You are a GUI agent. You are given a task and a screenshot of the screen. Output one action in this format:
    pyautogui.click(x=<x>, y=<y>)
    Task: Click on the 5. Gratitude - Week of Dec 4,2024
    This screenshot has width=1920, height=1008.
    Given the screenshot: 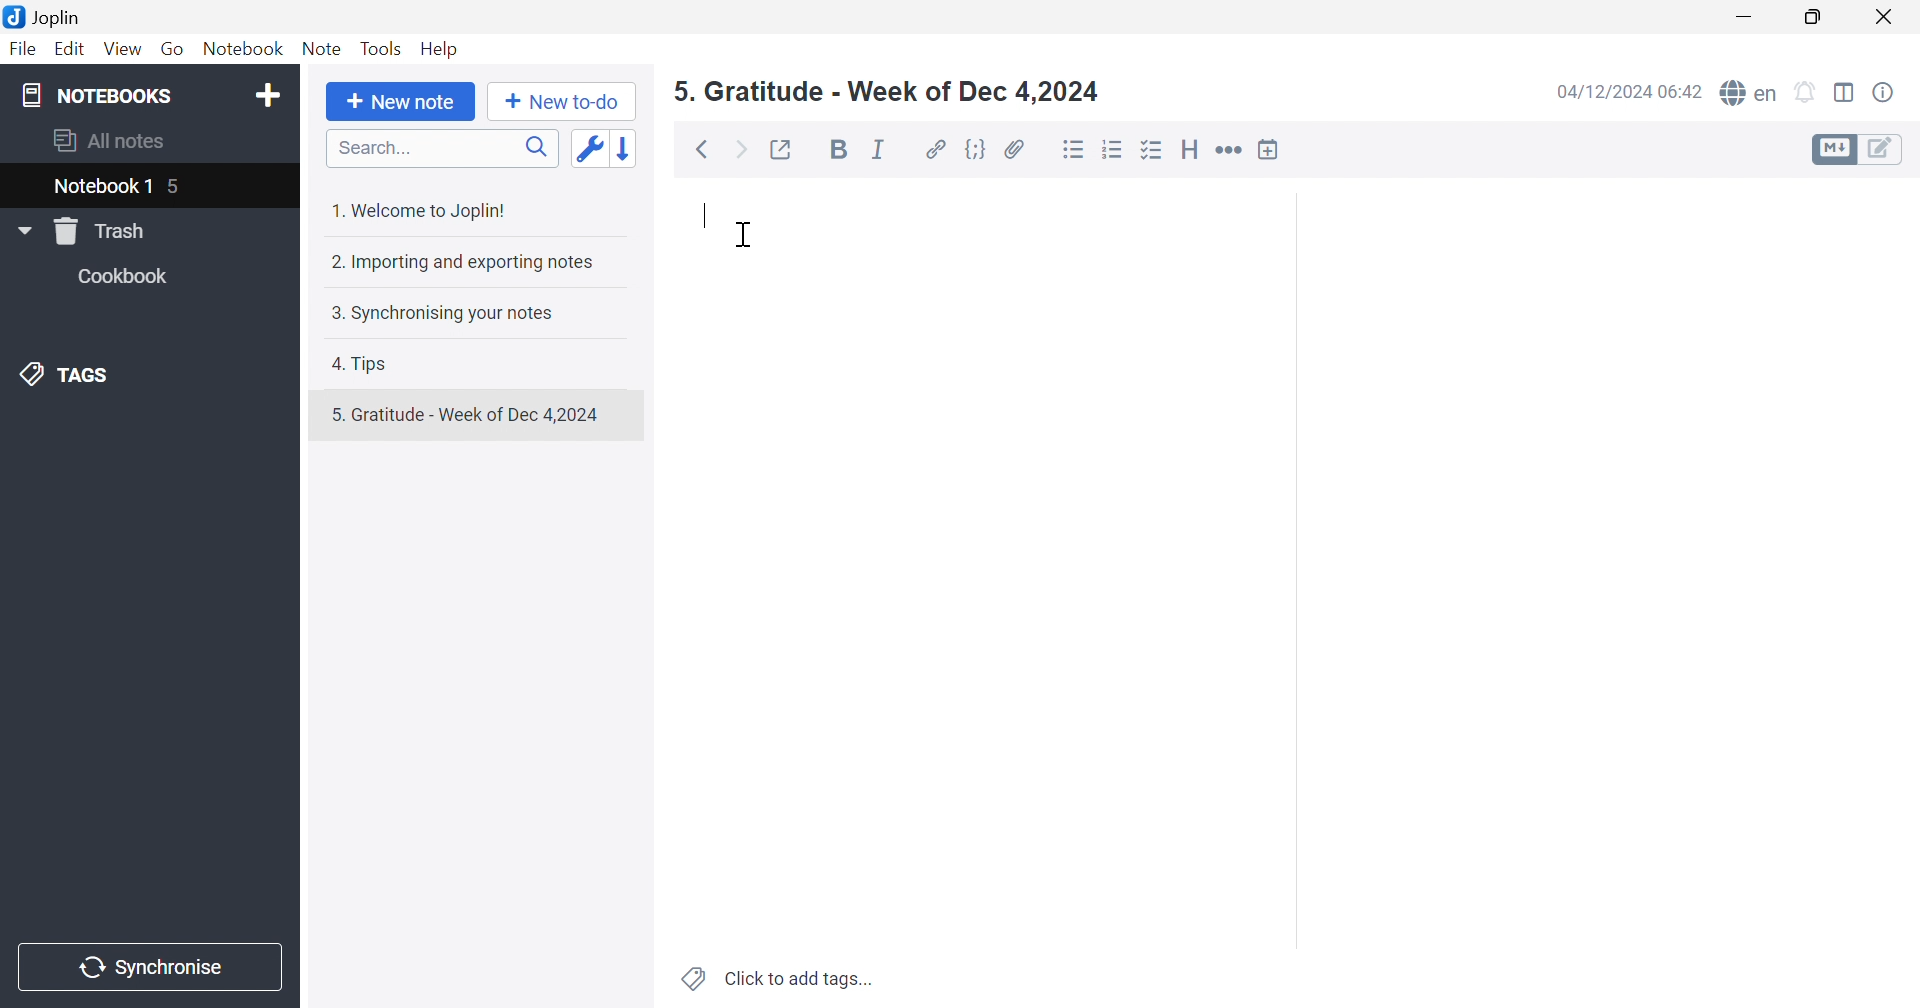 What is the action you would take?
    pyautogui.click(x=476, y=414)
    